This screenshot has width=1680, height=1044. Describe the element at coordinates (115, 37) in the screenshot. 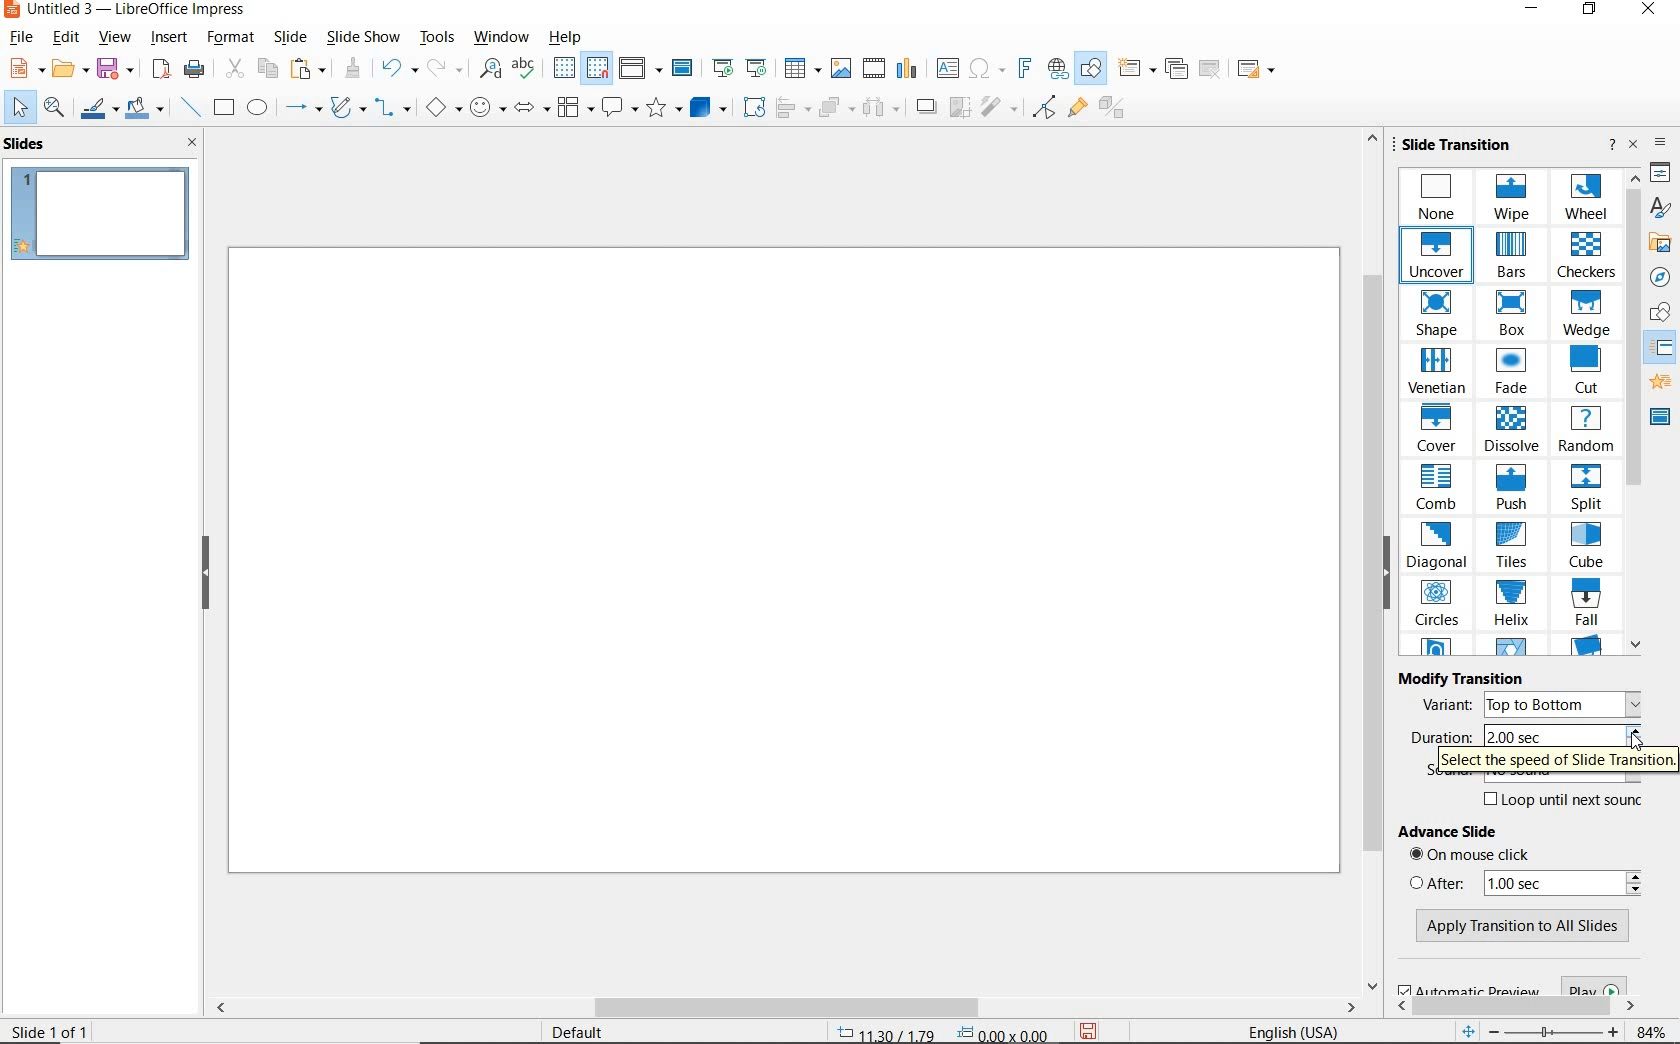

I see `VIEW` at that location.